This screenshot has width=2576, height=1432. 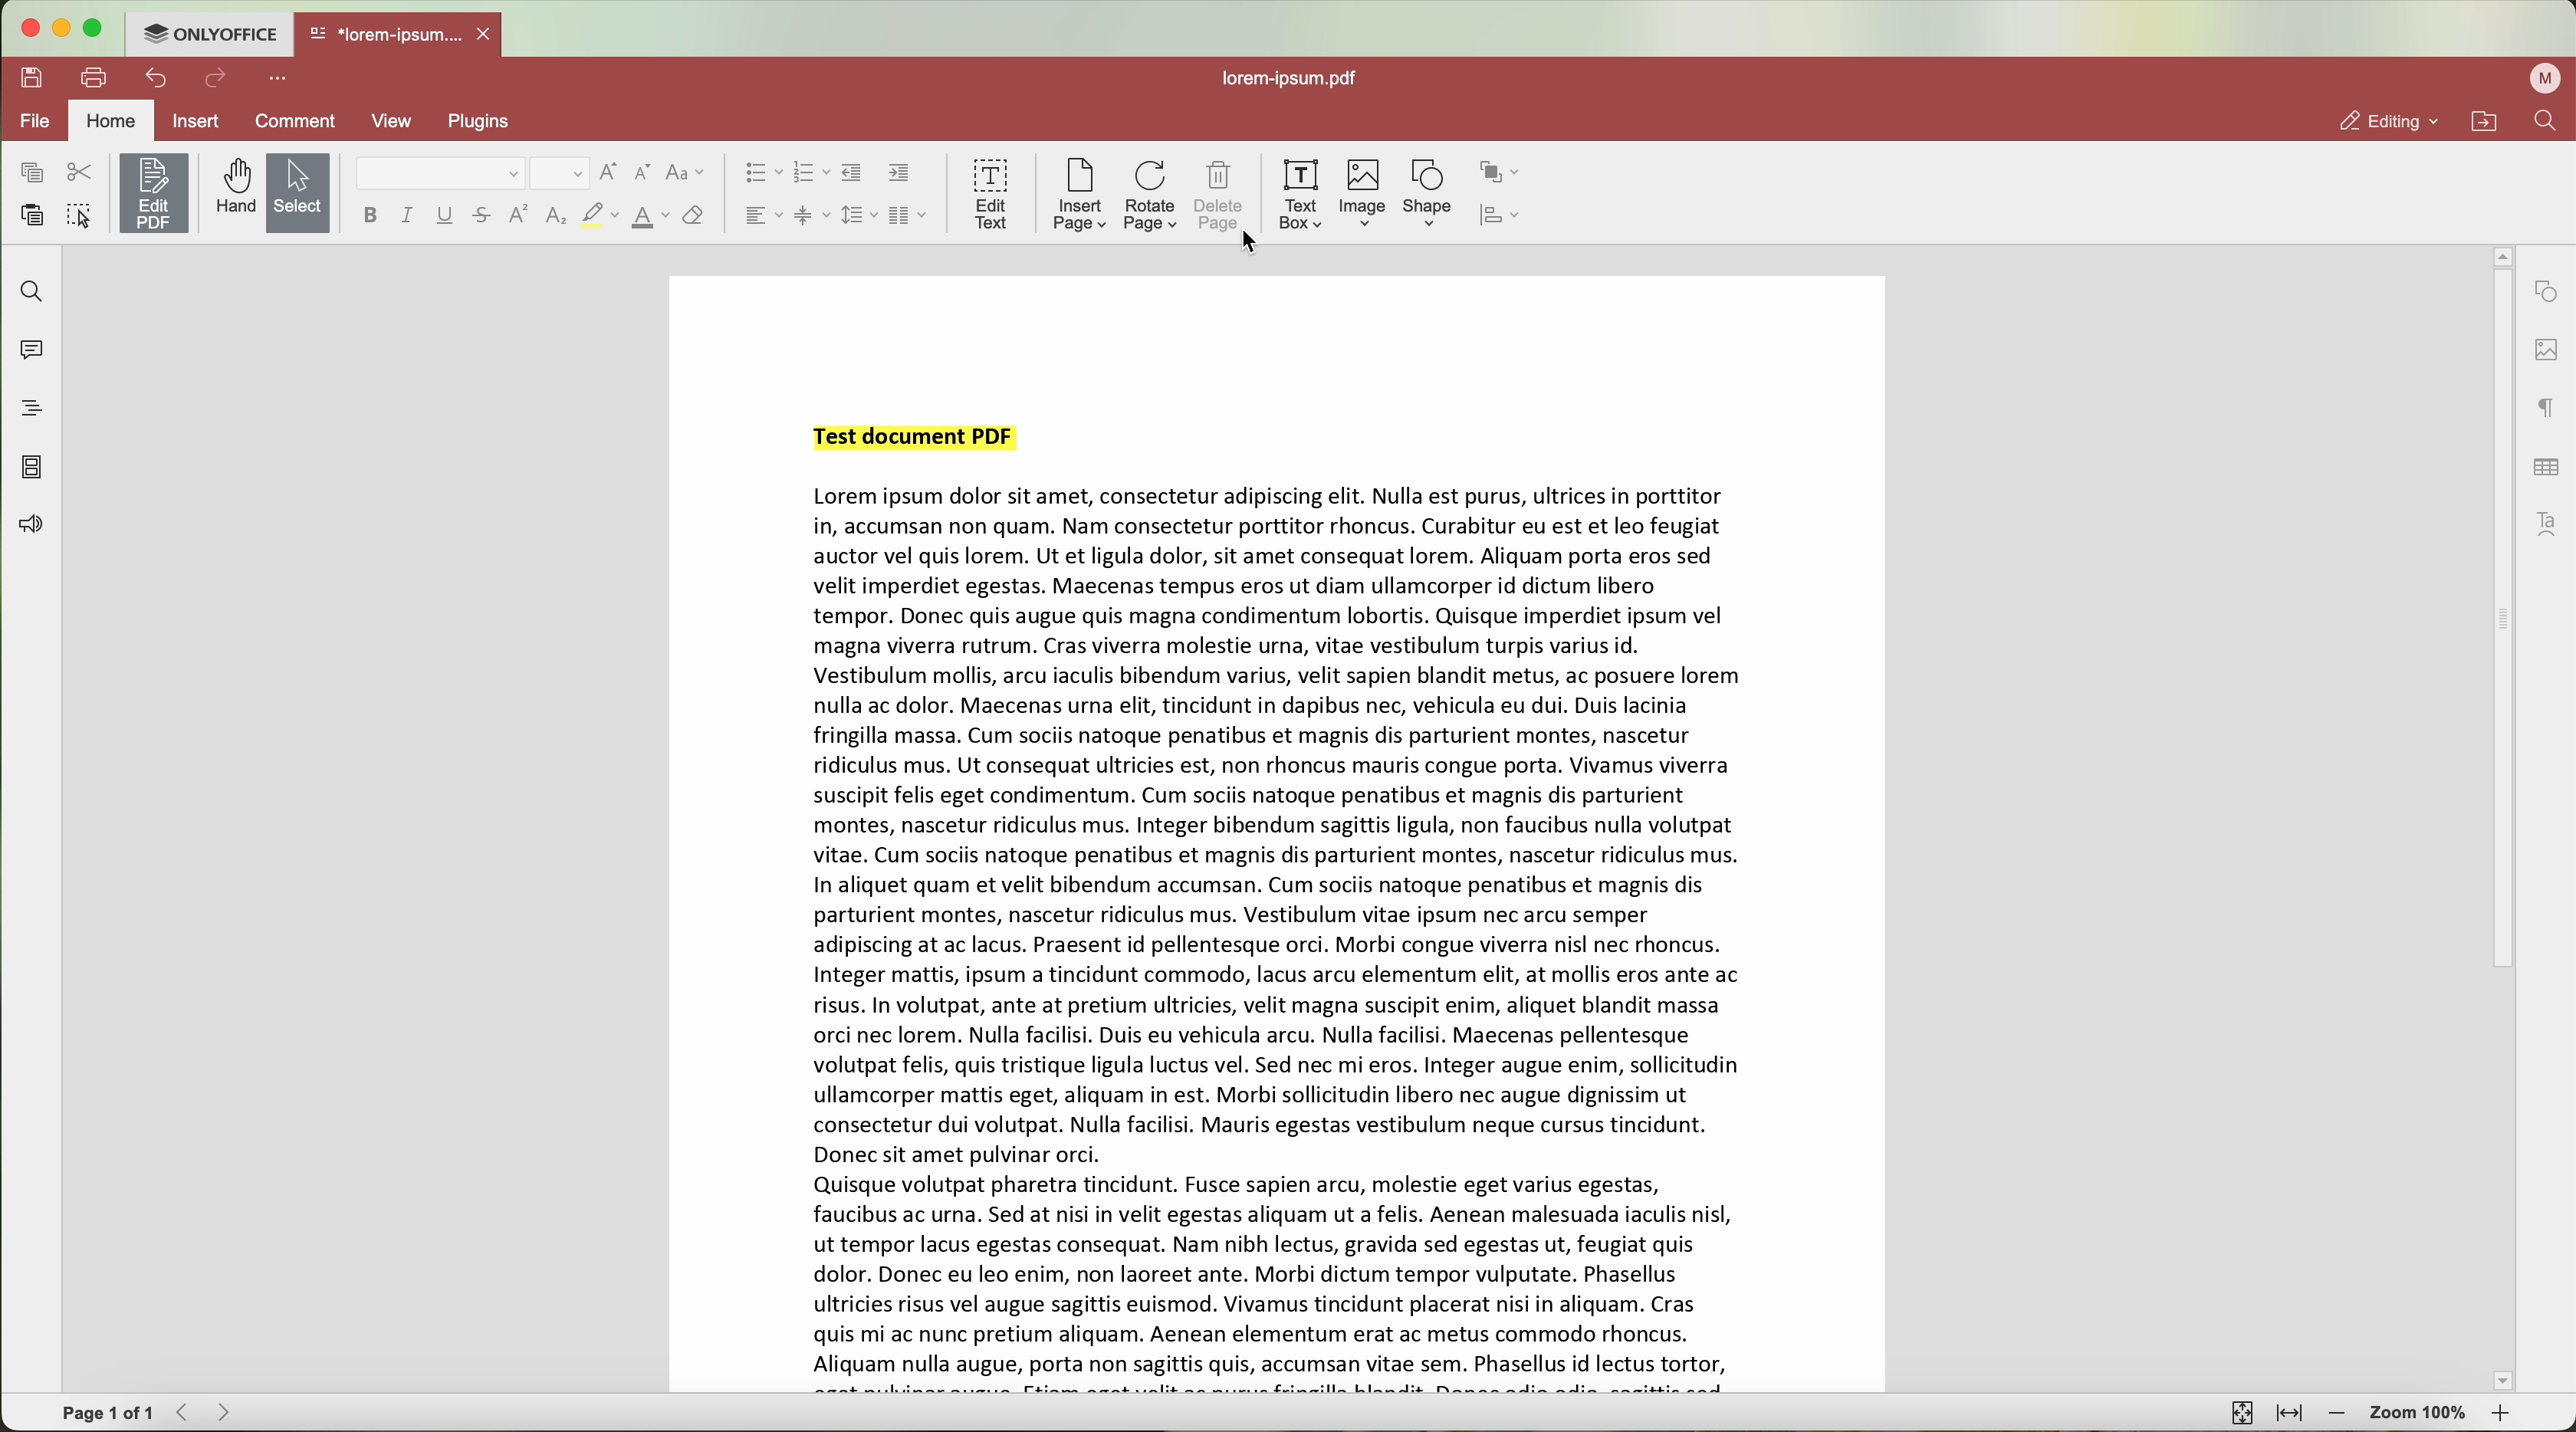 What do you see at coordinates (29, 469) in the screenshot?
I see `page thumbnails` at bounding box center [29, 469].